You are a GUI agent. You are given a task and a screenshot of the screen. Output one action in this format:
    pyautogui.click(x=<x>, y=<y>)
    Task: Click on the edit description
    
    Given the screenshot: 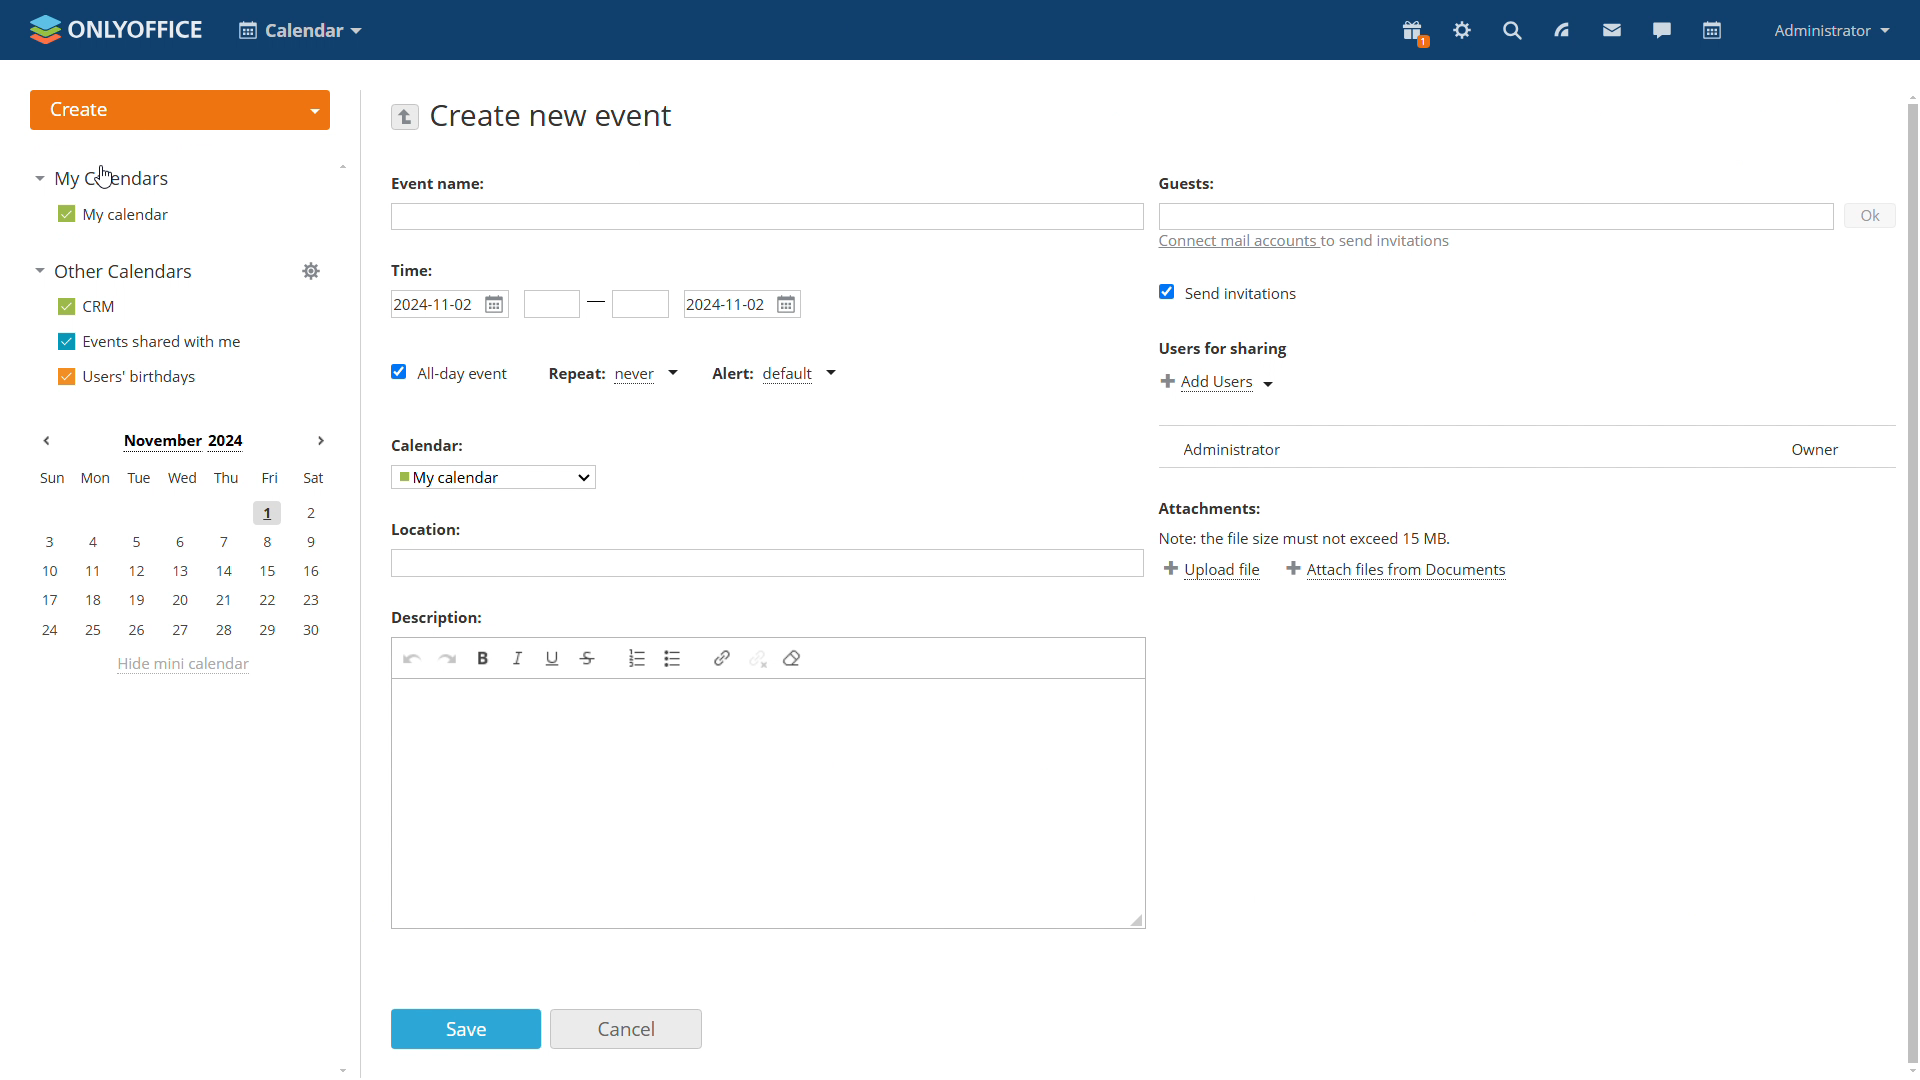 What is the action you would take?
    pyautogui.click(x=771, y=804)
    